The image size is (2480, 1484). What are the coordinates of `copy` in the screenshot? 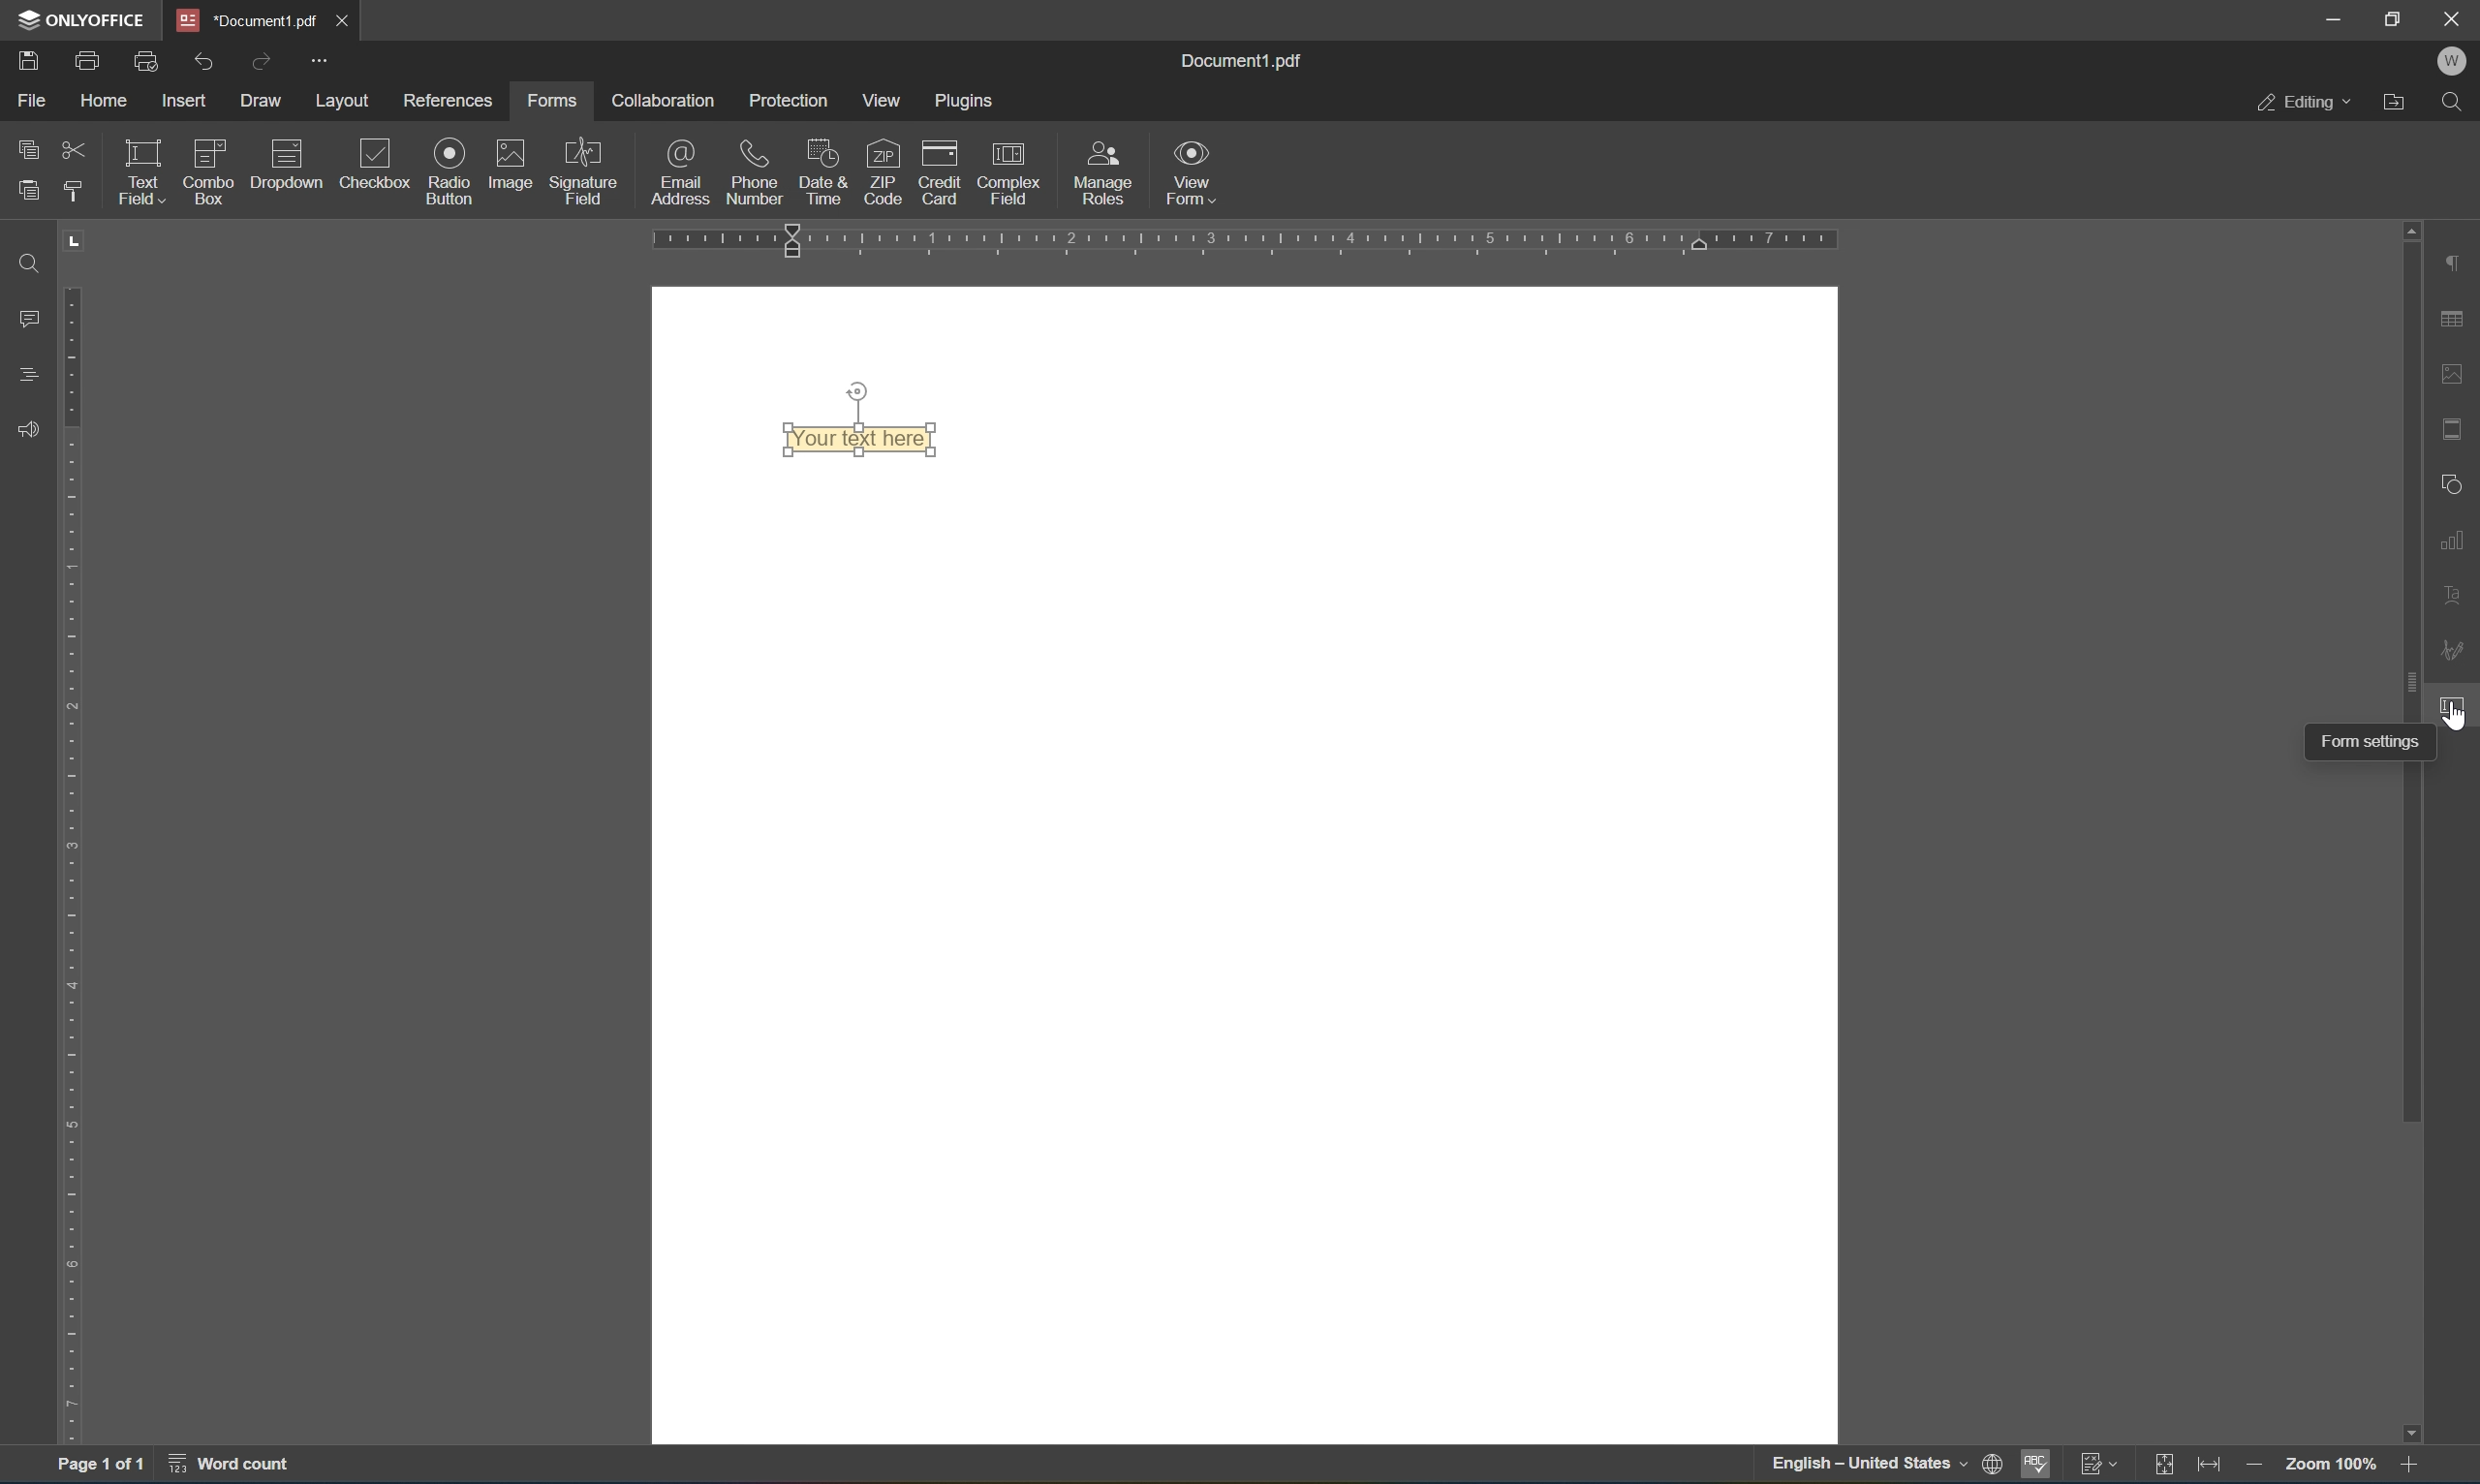 It's located at (30, 146).